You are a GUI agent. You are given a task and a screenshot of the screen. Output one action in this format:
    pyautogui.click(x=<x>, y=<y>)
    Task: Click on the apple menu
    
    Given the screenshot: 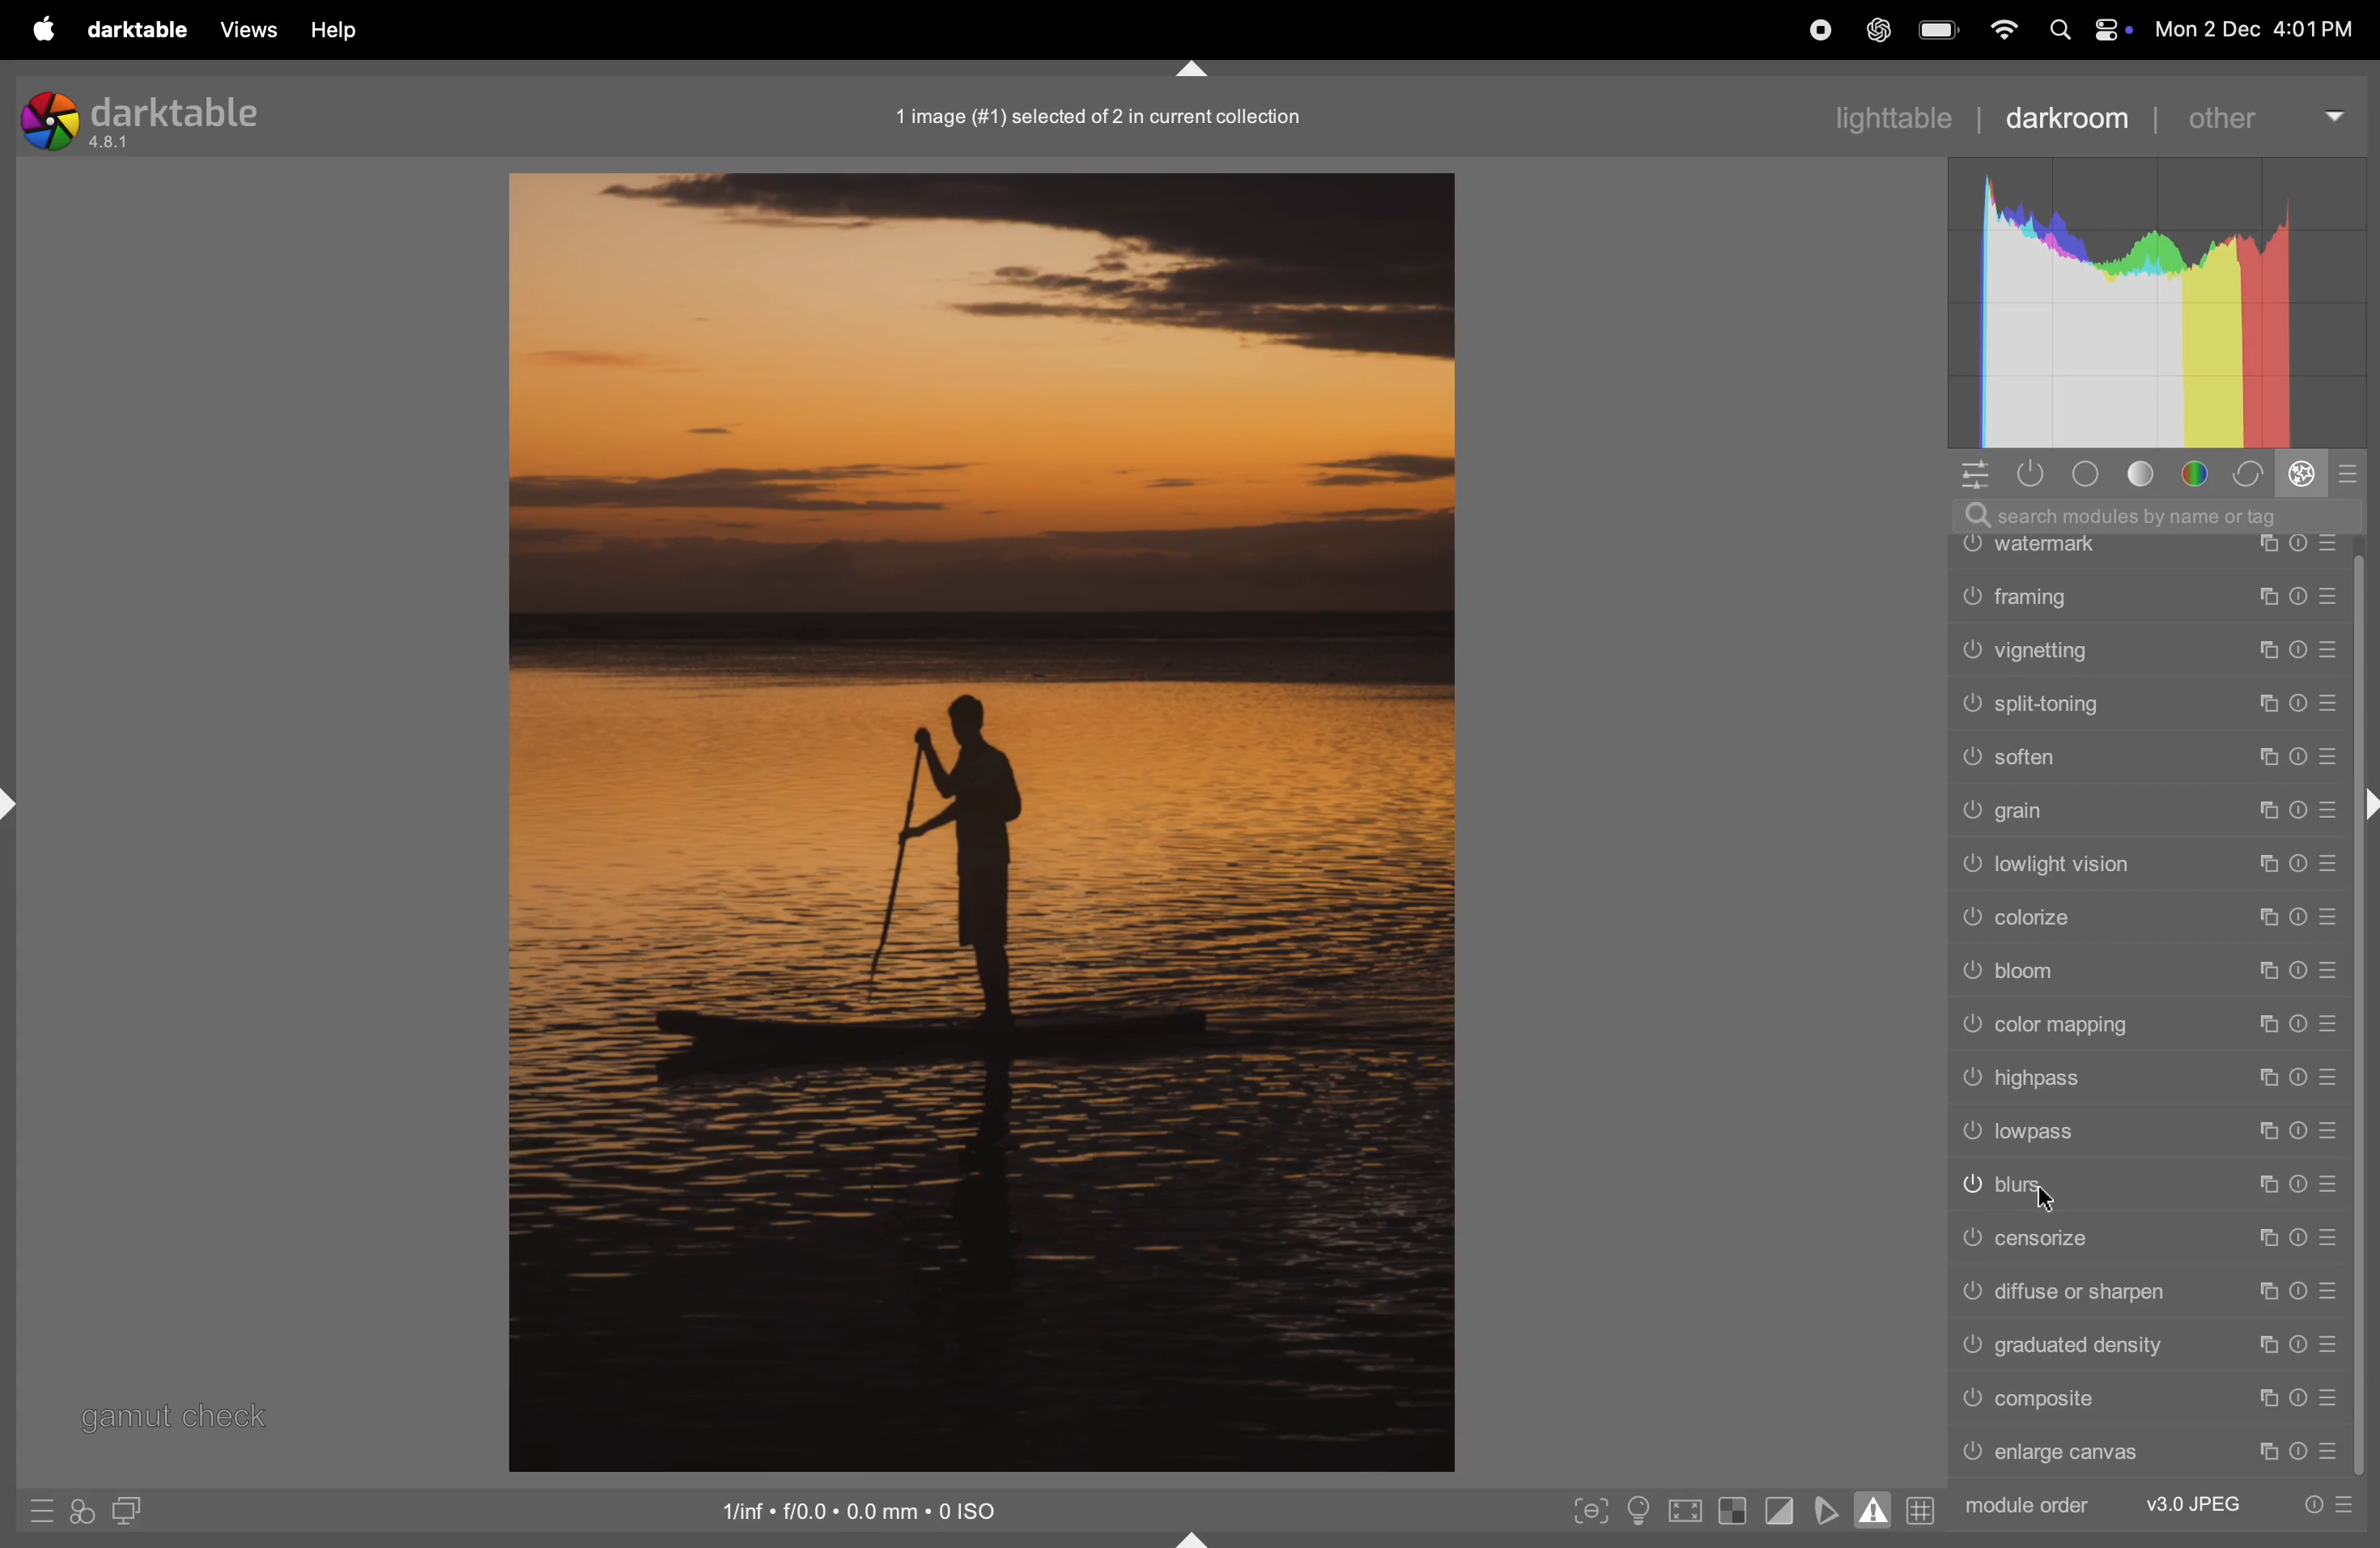 What is the action you would take?
    pyautogui.click(x=47, y=29)
    